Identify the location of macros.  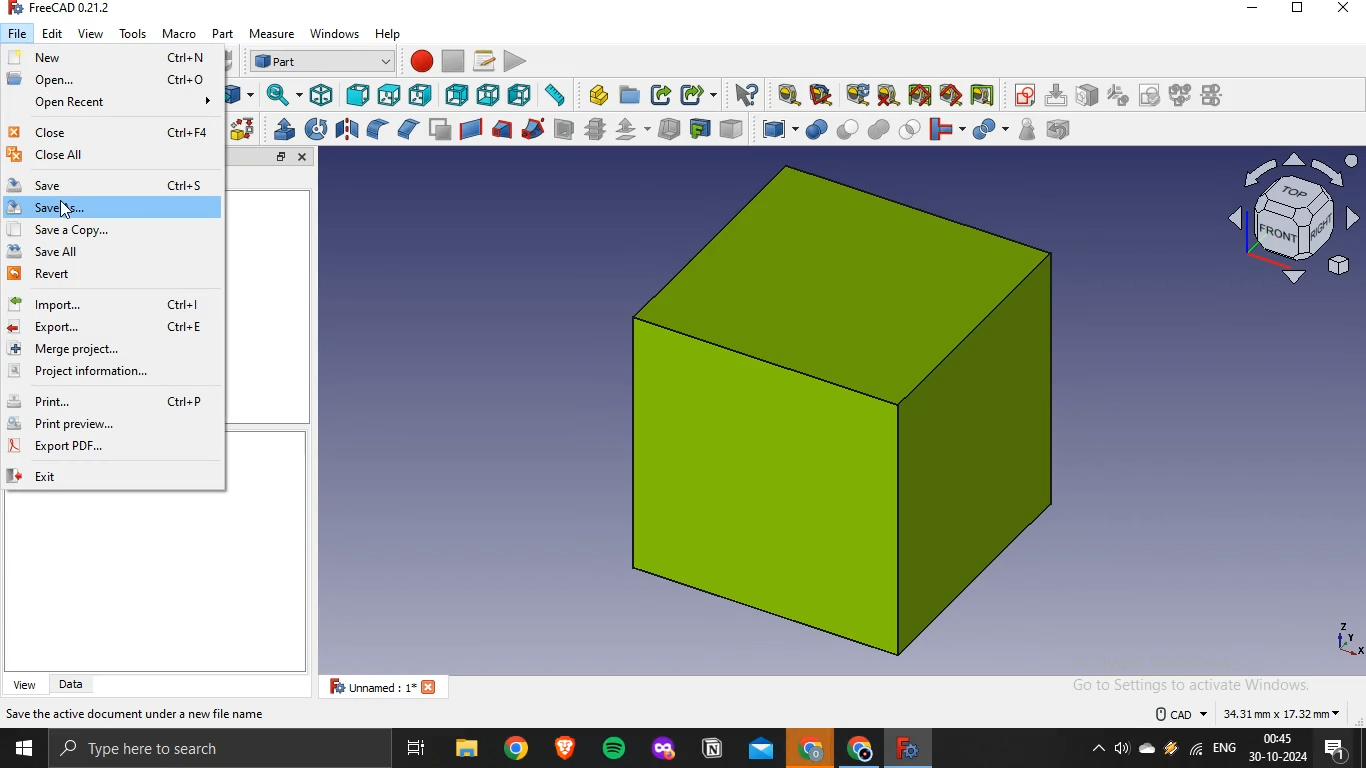
(484, 61).